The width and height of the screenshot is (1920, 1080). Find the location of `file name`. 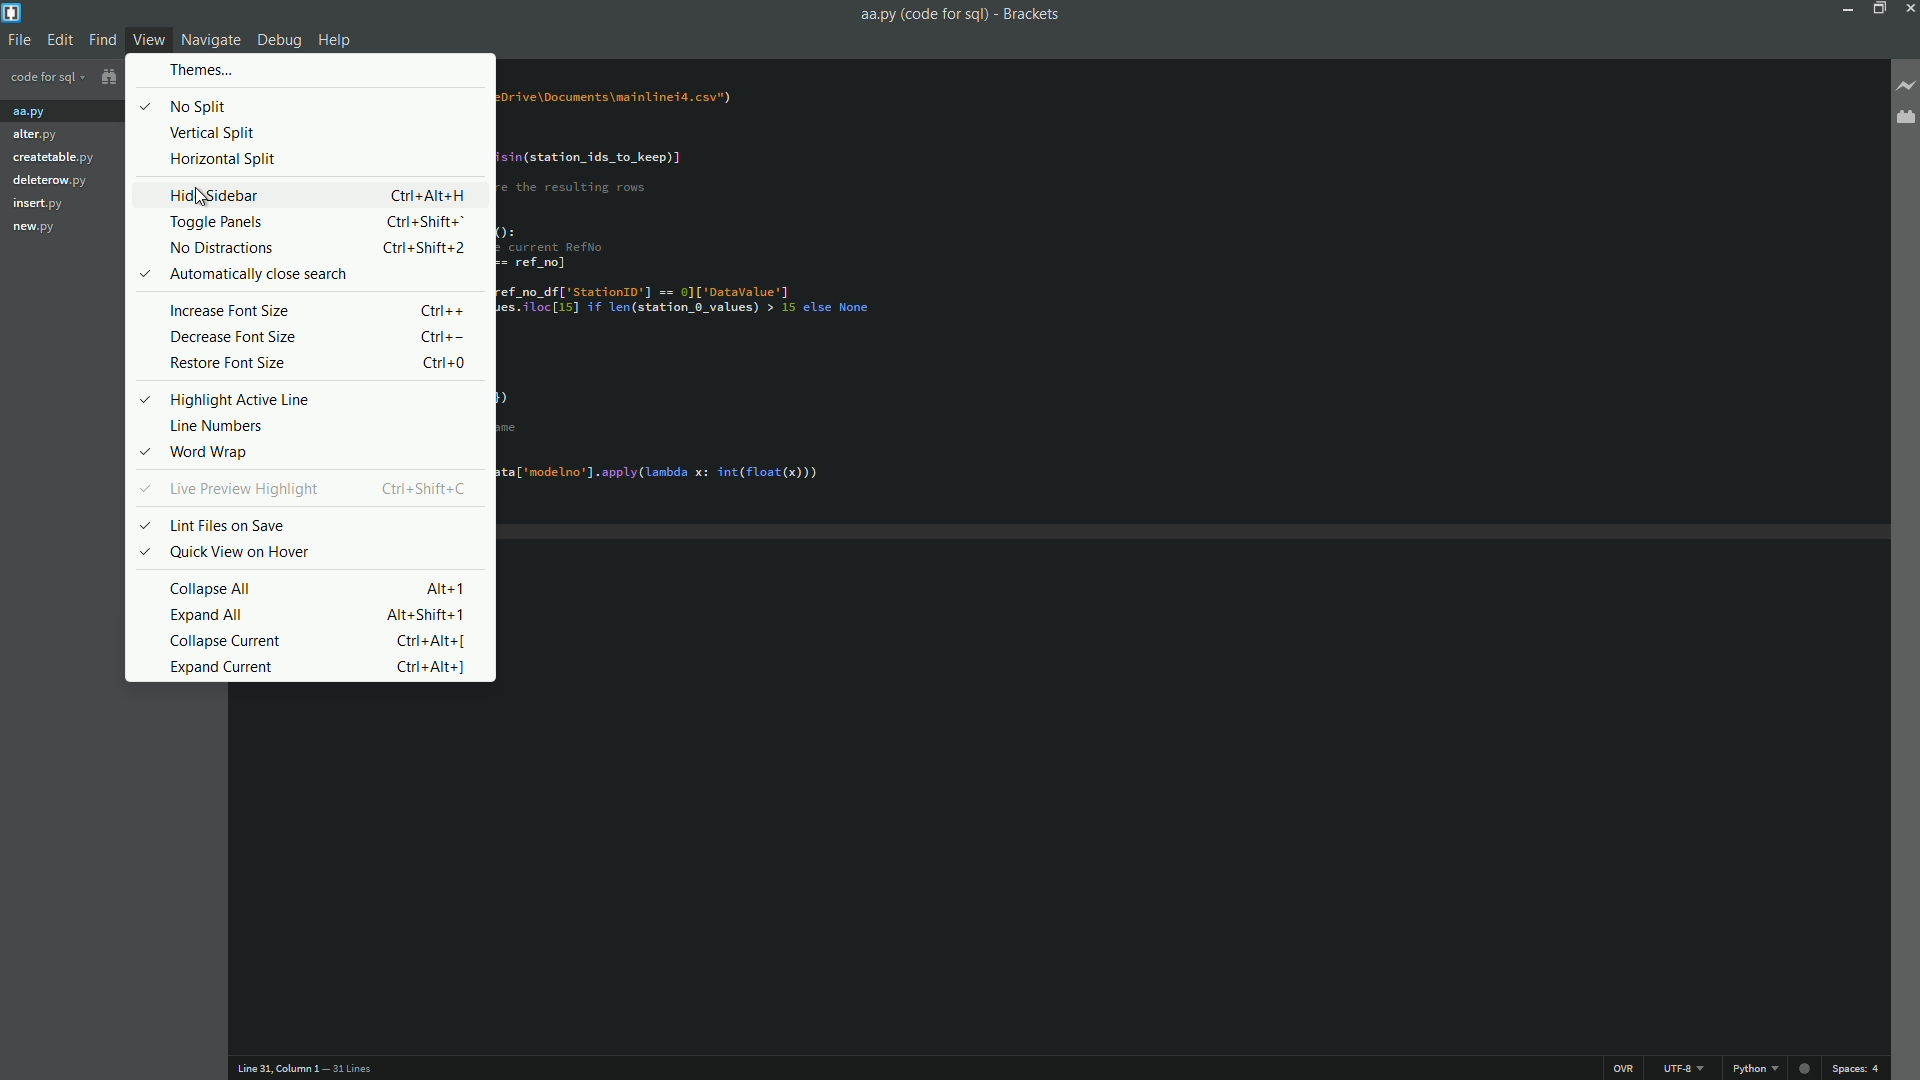

file name is located at coordinates (924, 15).